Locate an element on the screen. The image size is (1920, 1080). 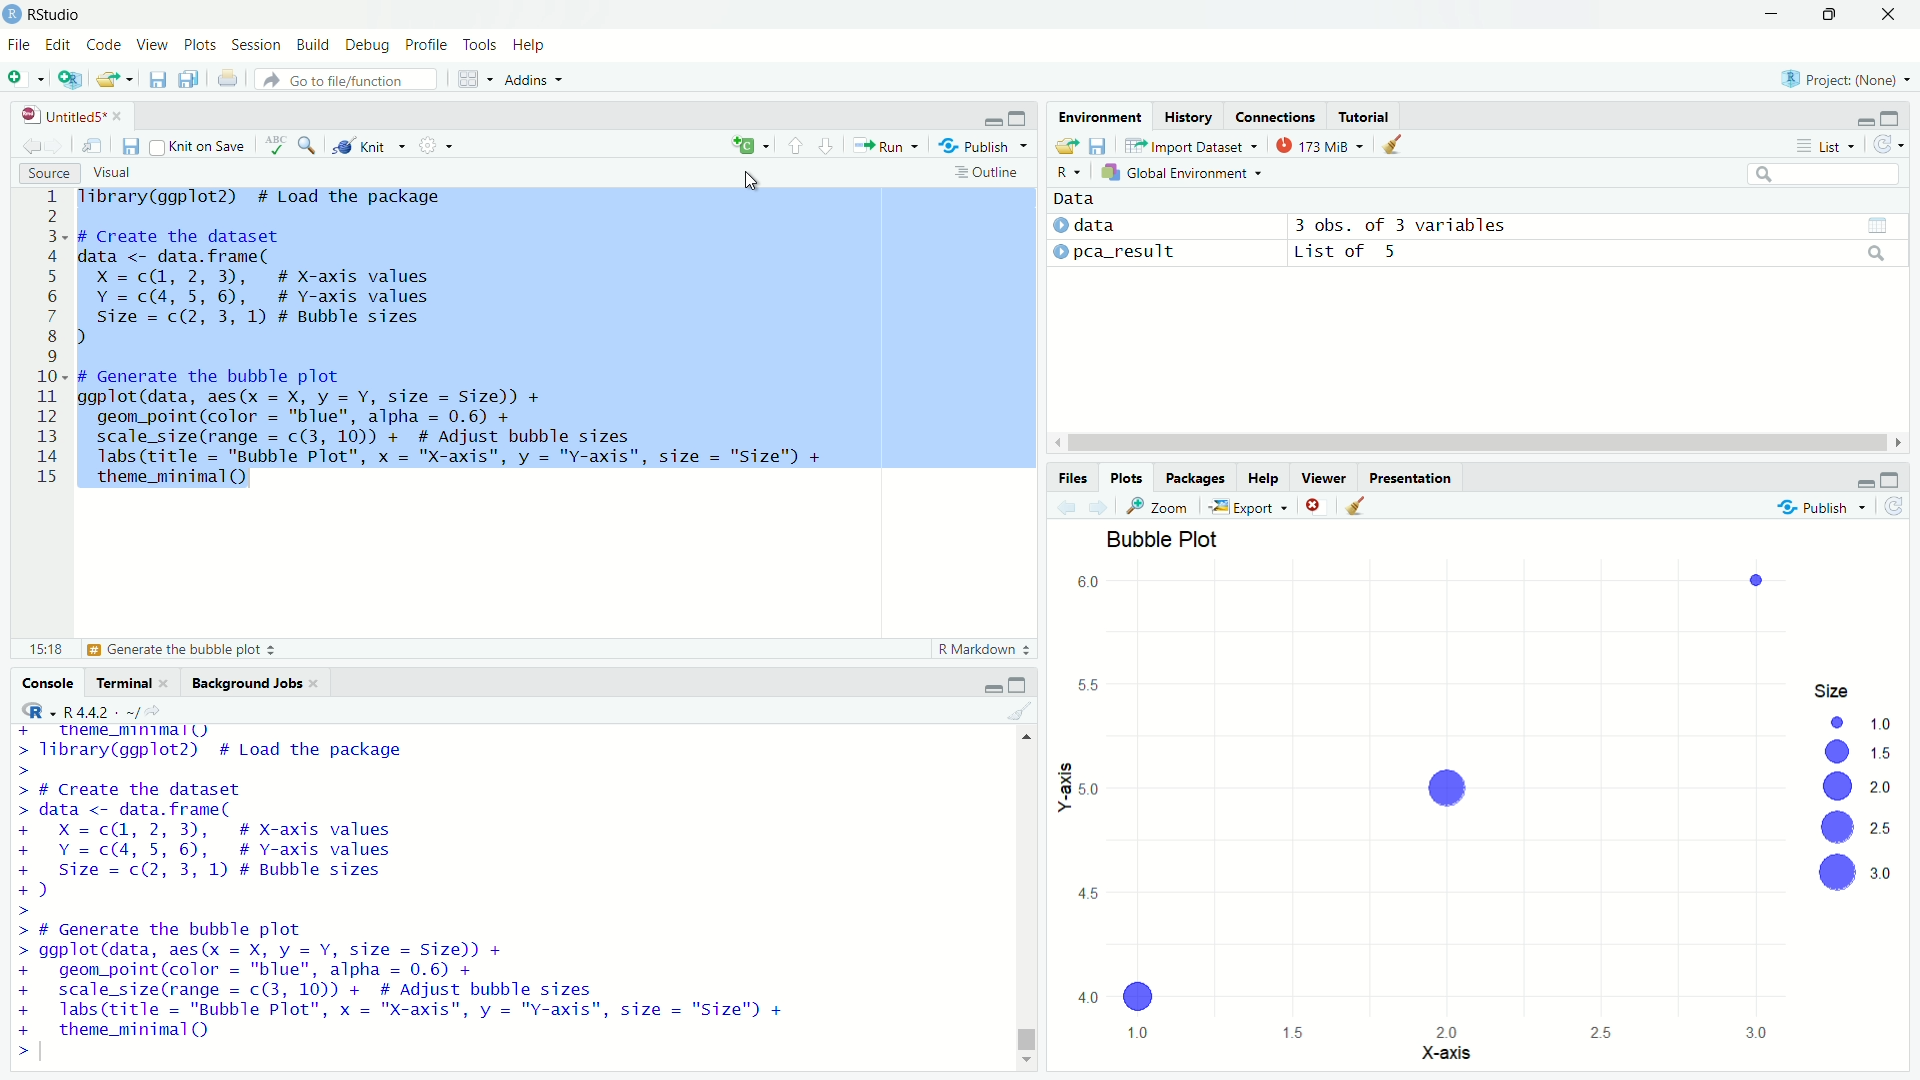
vertical scrollbar is located at coordinates (1027, 1034).